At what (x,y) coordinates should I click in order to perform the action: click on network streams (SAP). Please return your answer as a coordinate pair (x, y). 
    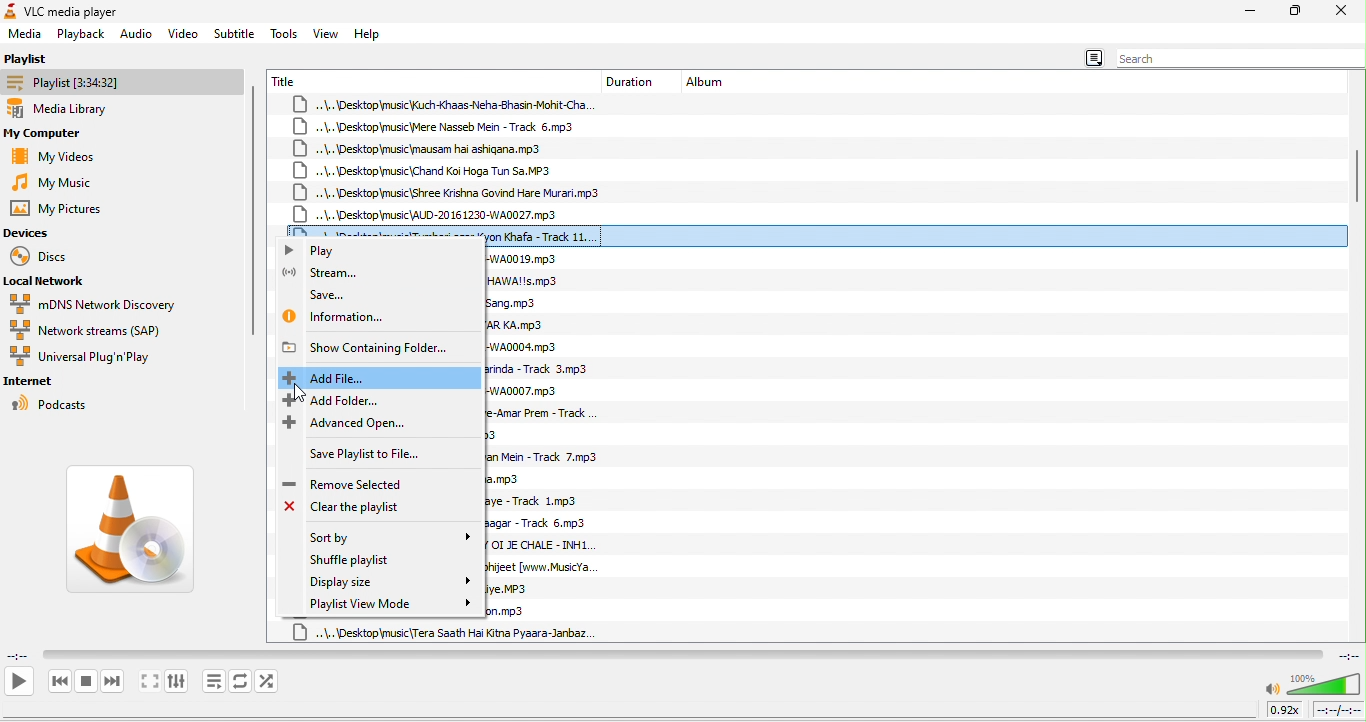
    Looking at the image, I should click on (105, 331).